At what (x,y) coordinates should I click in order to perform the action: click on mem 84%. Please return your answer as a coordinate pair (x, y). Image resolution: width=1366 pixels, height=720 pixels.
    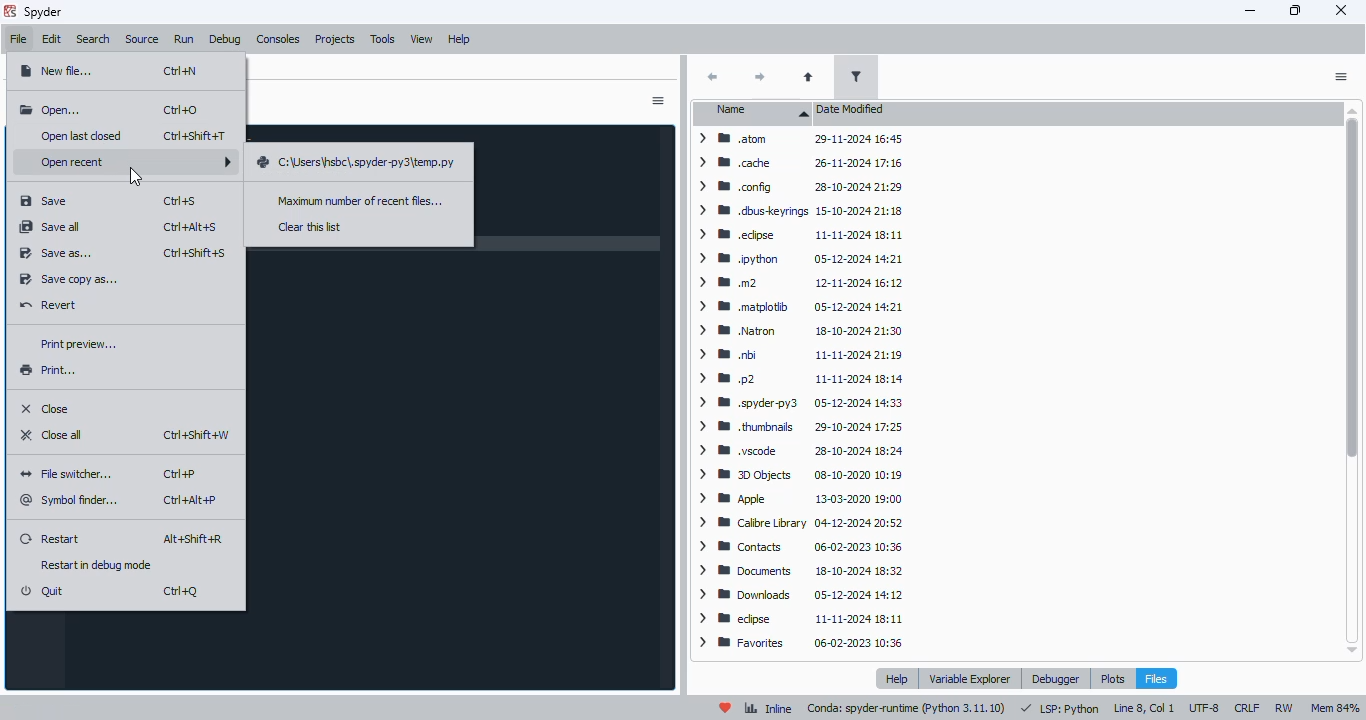
    Looking at the image, I should click on (1335, 707).